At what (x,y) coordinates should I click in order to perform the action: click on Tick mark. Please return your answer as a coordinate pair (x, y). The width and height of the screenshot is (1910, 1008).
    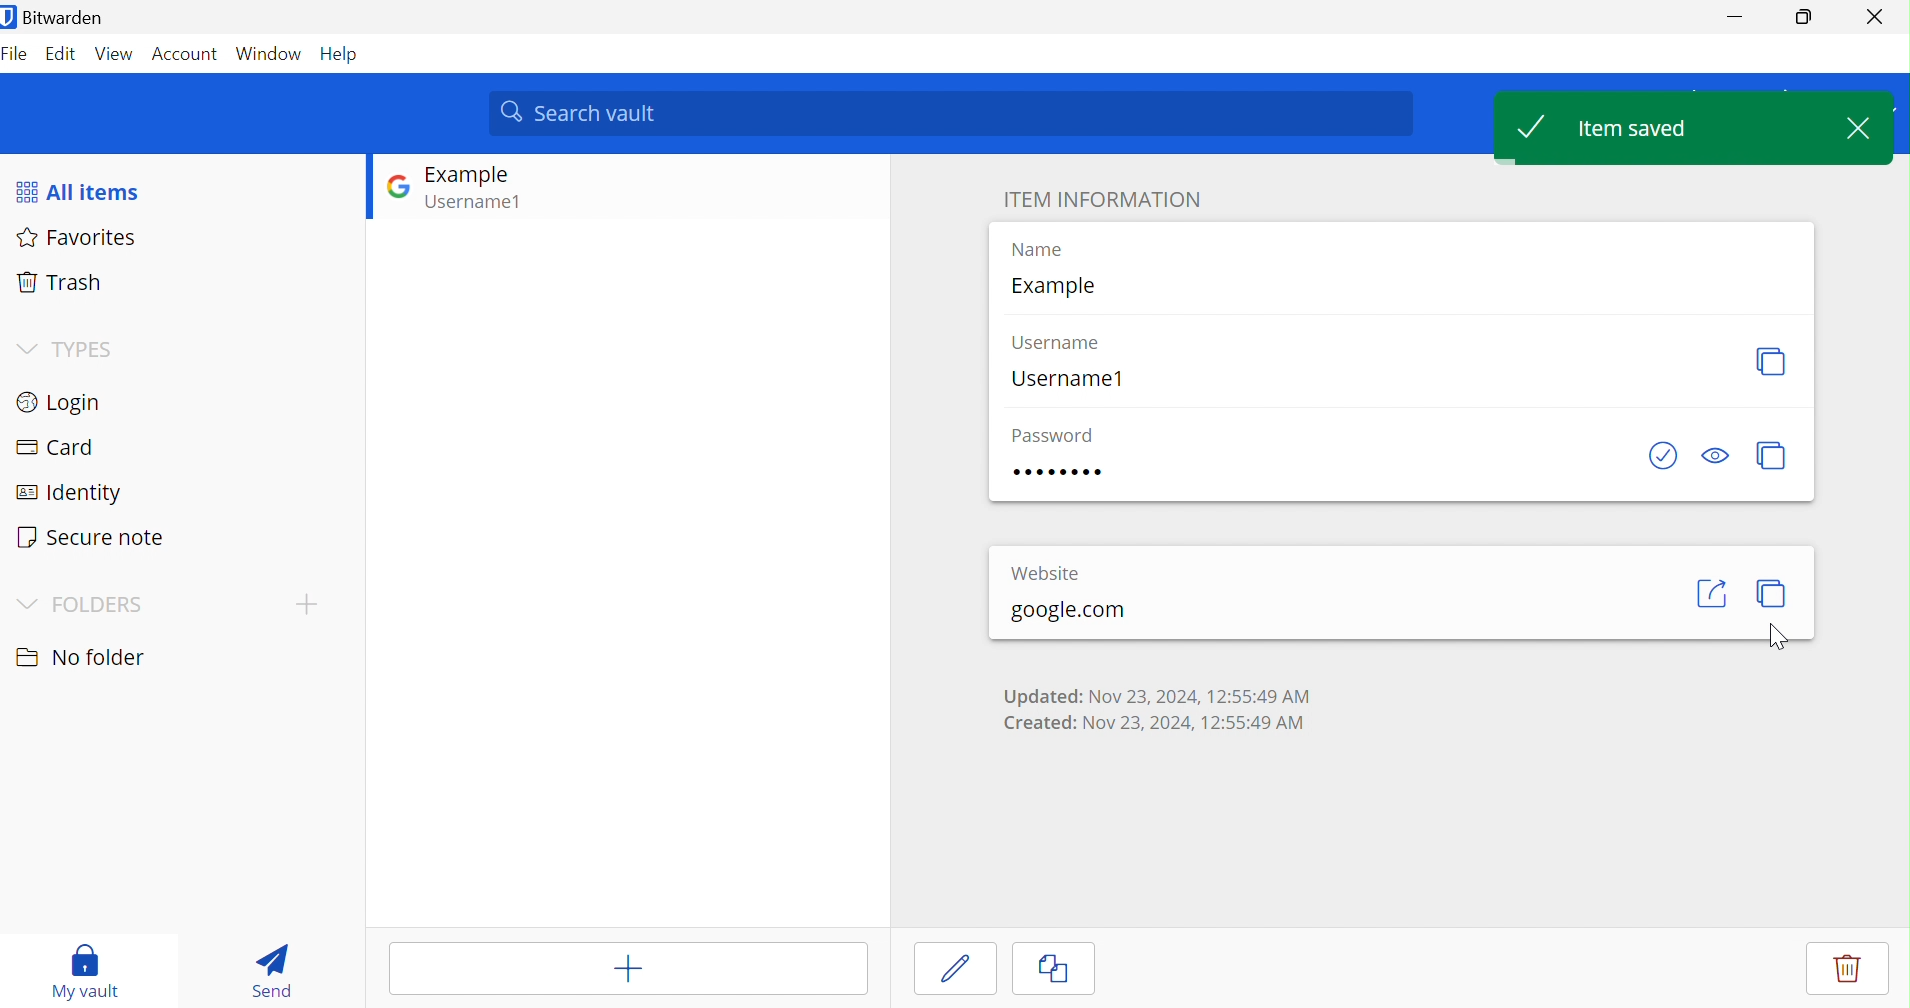
    Looking at the image, I should click on (1537, 127).